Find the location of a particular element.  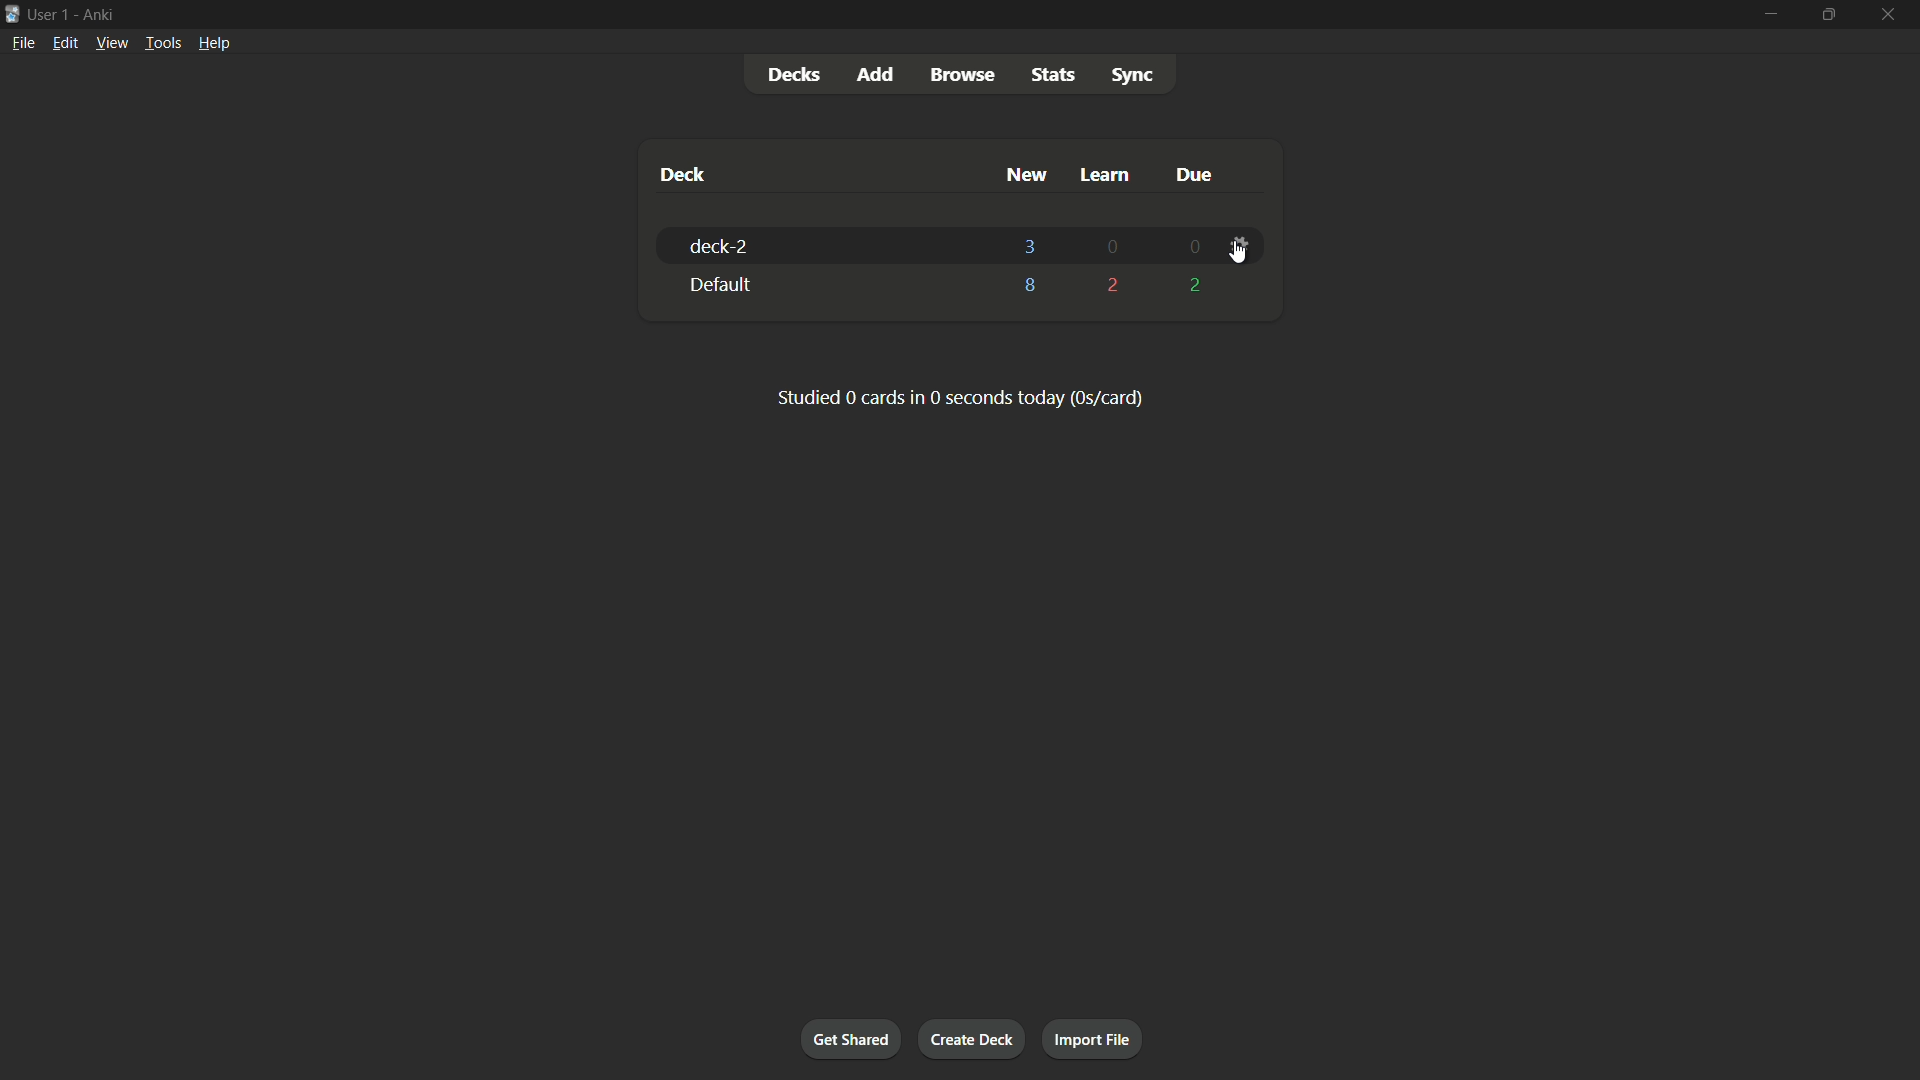

new is located at coordinates (1025, 175).